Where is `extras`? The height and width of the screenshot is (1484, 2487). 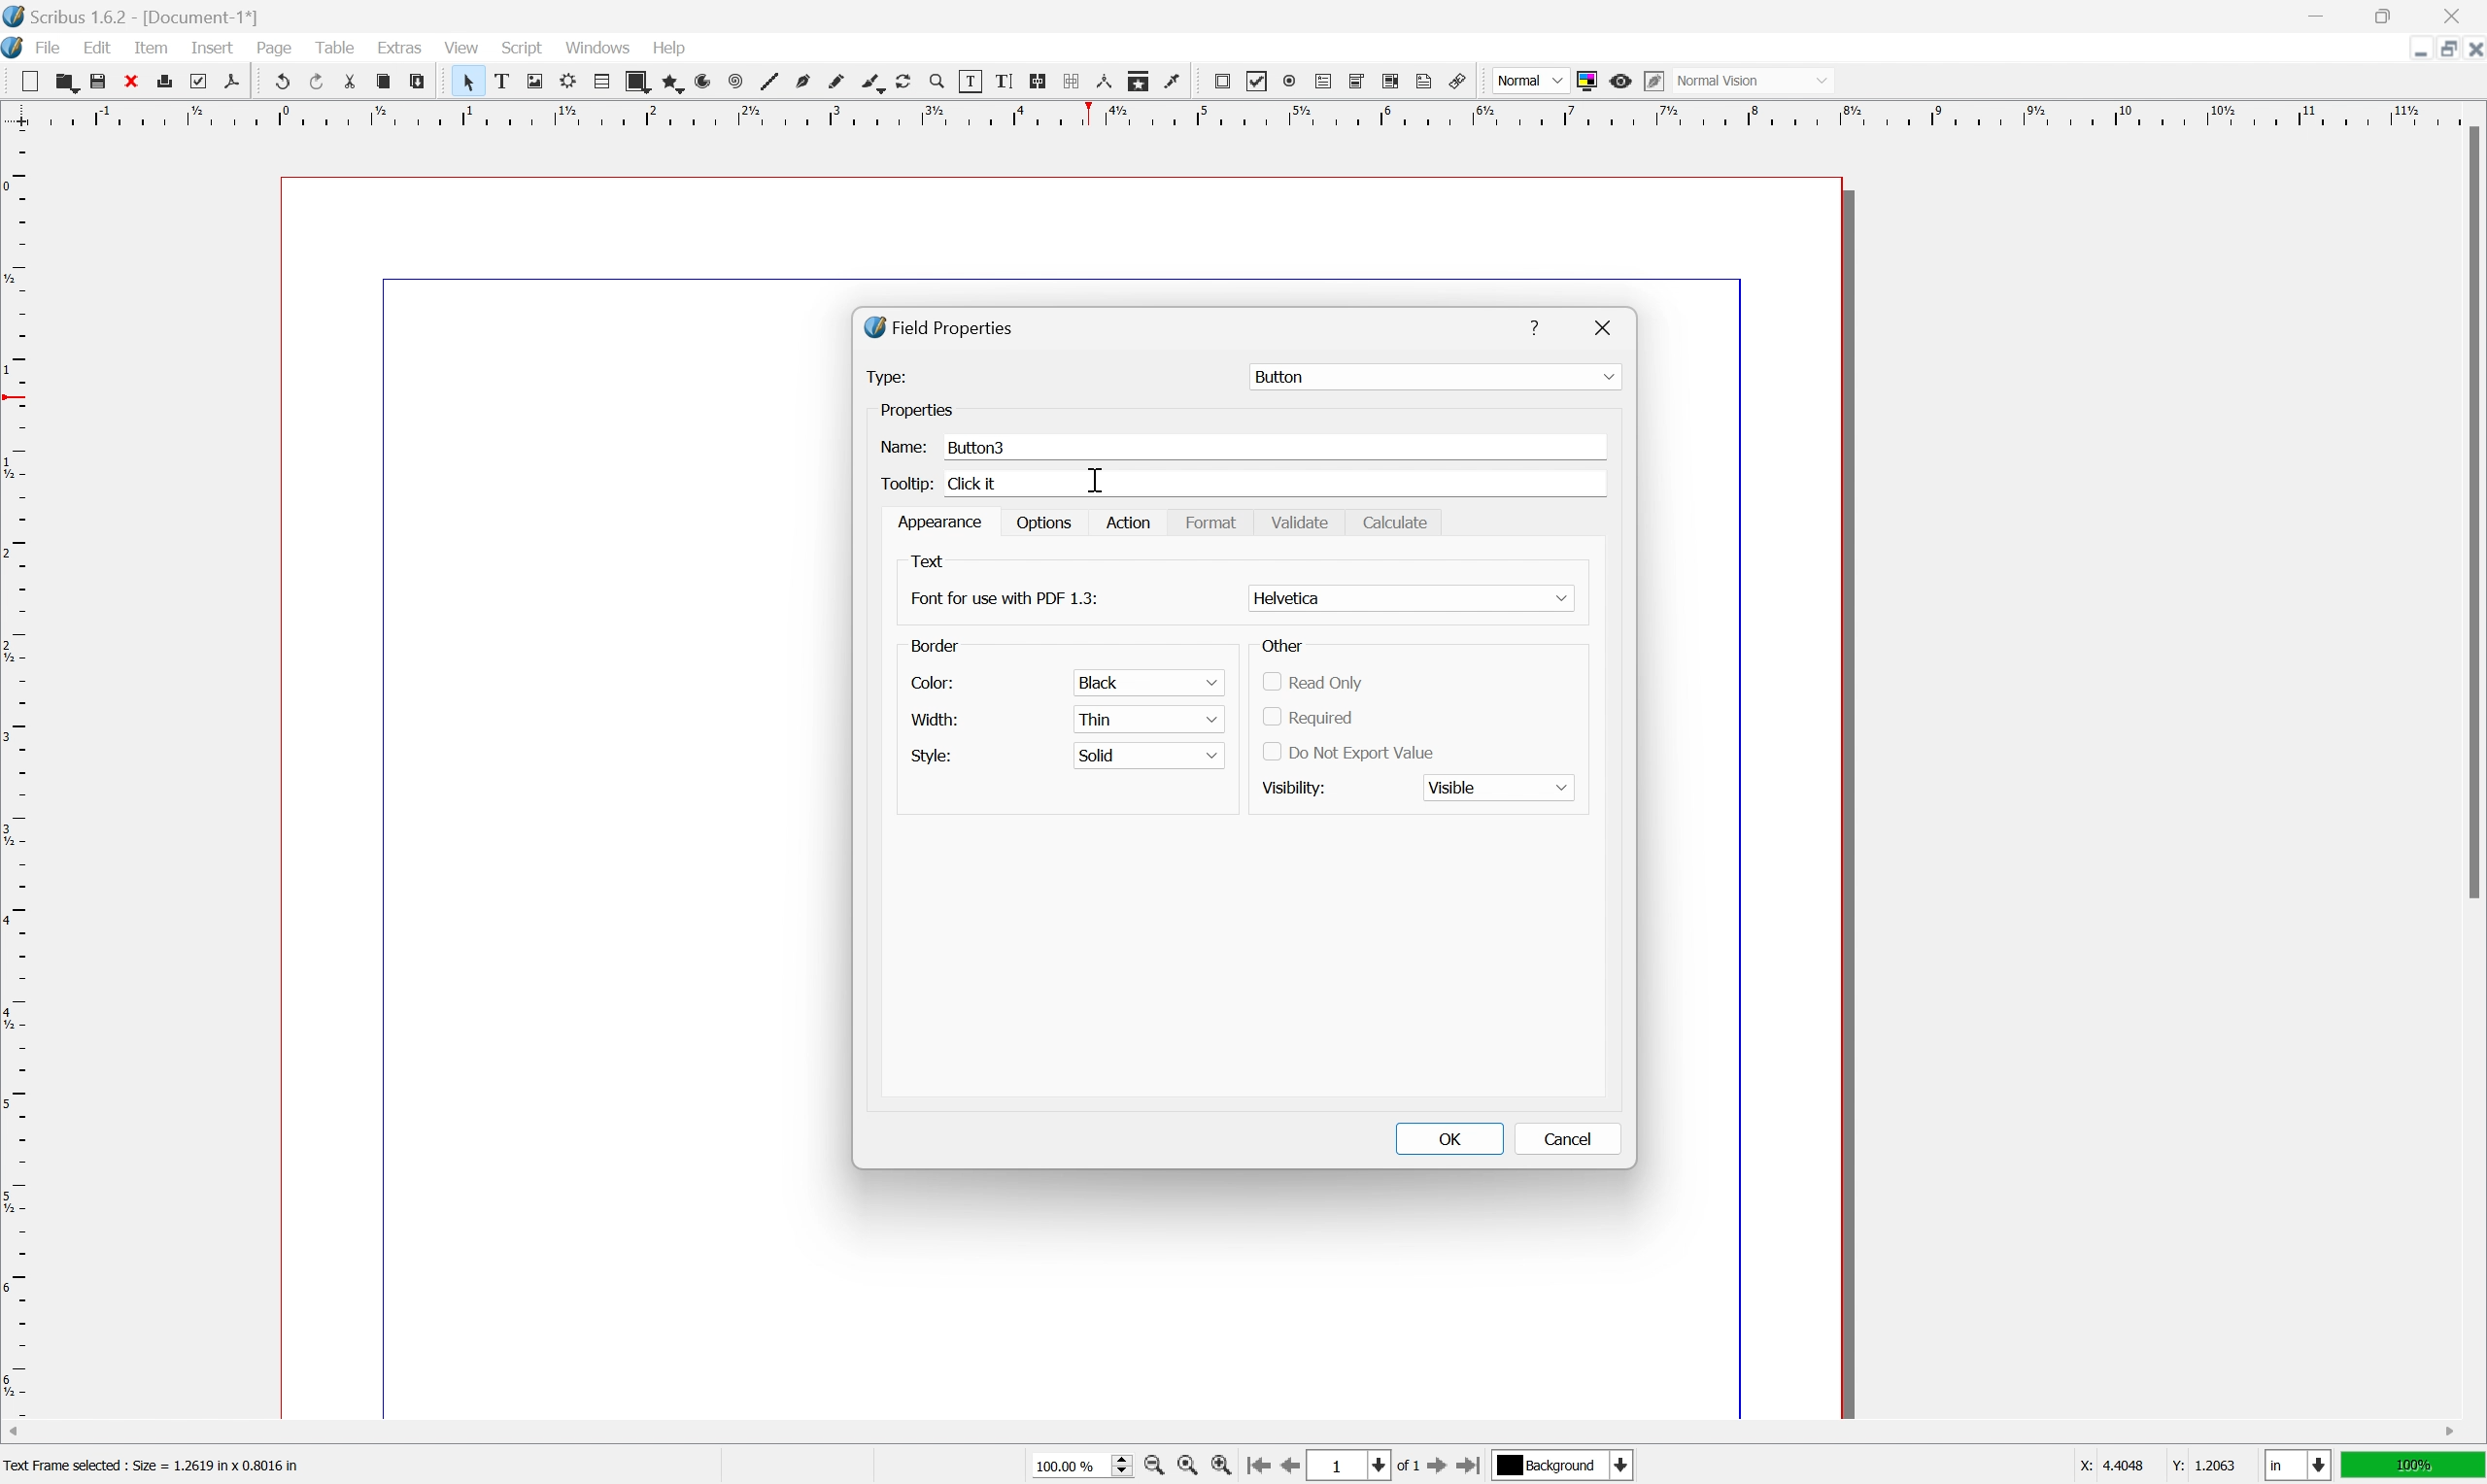 extras is located at coordinates (401, 48).